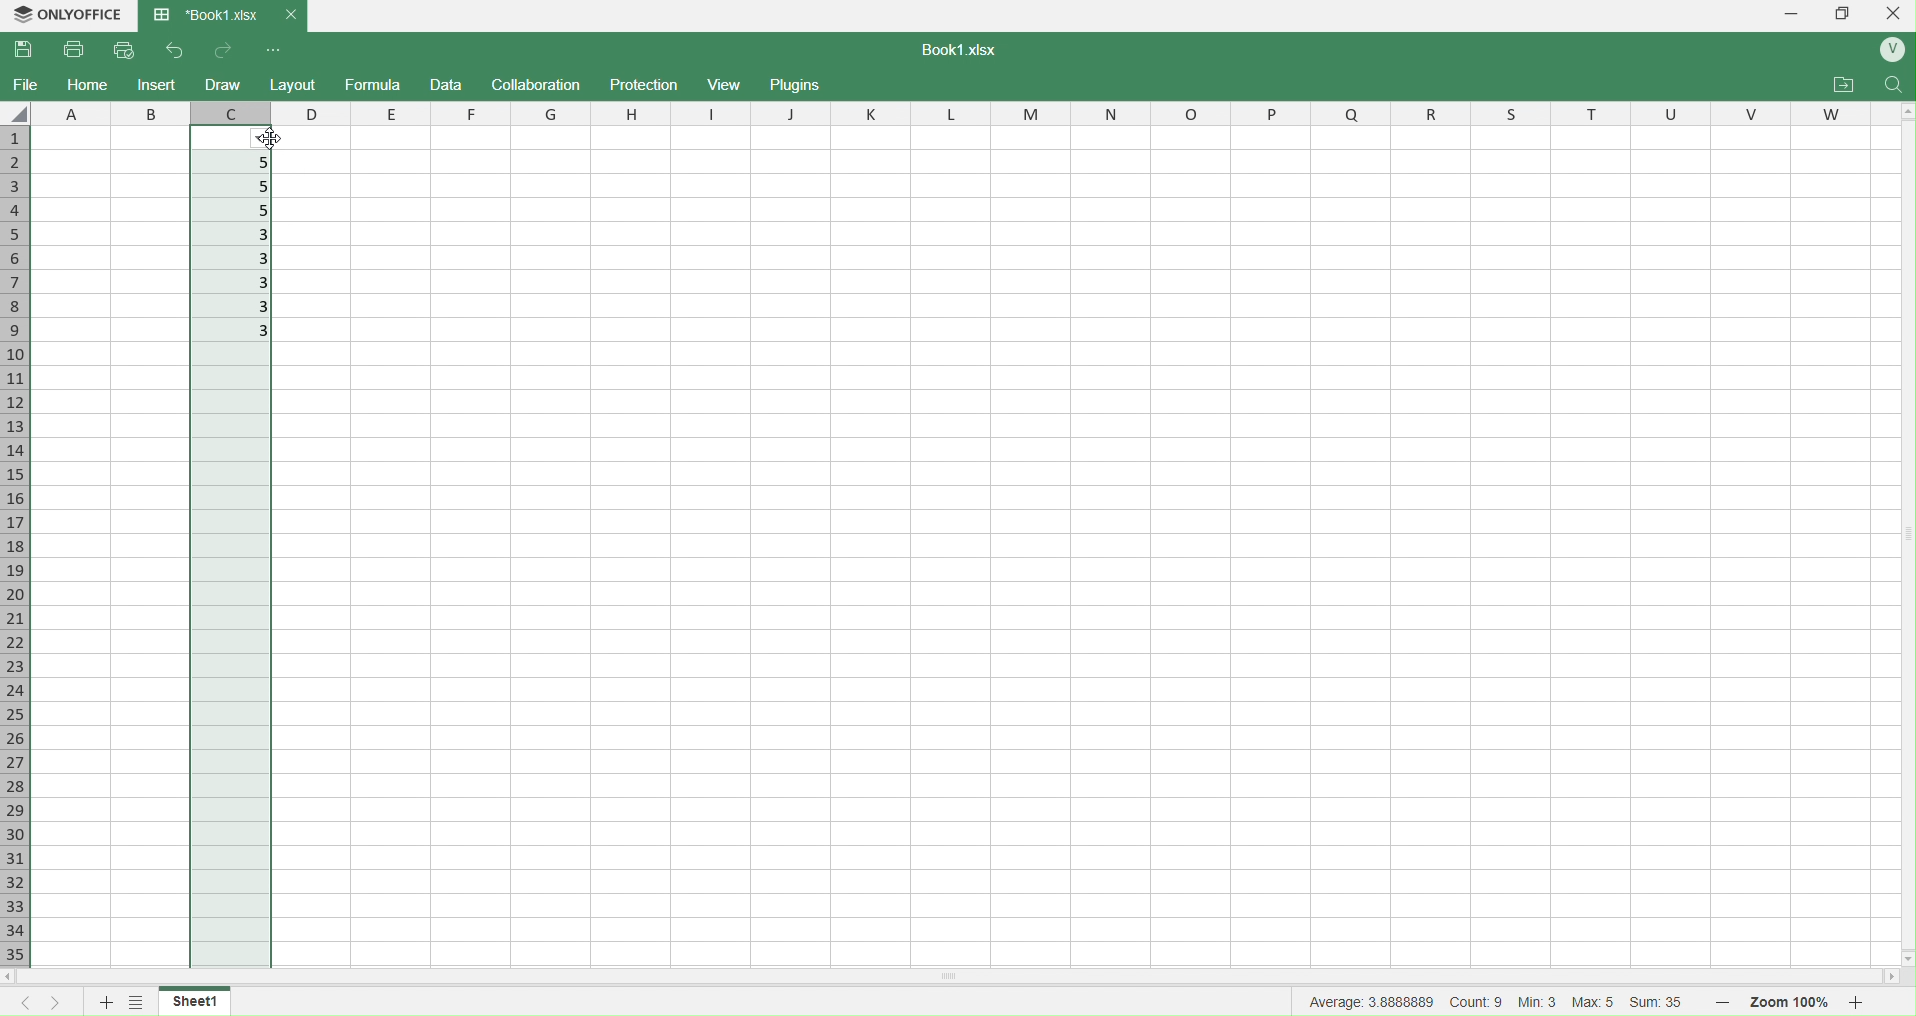 This screenshot has width=1916, height=1016. What do you see at coordinates (241, 163) in the screenshot?
I see `5` at bounding box center [241, 163].